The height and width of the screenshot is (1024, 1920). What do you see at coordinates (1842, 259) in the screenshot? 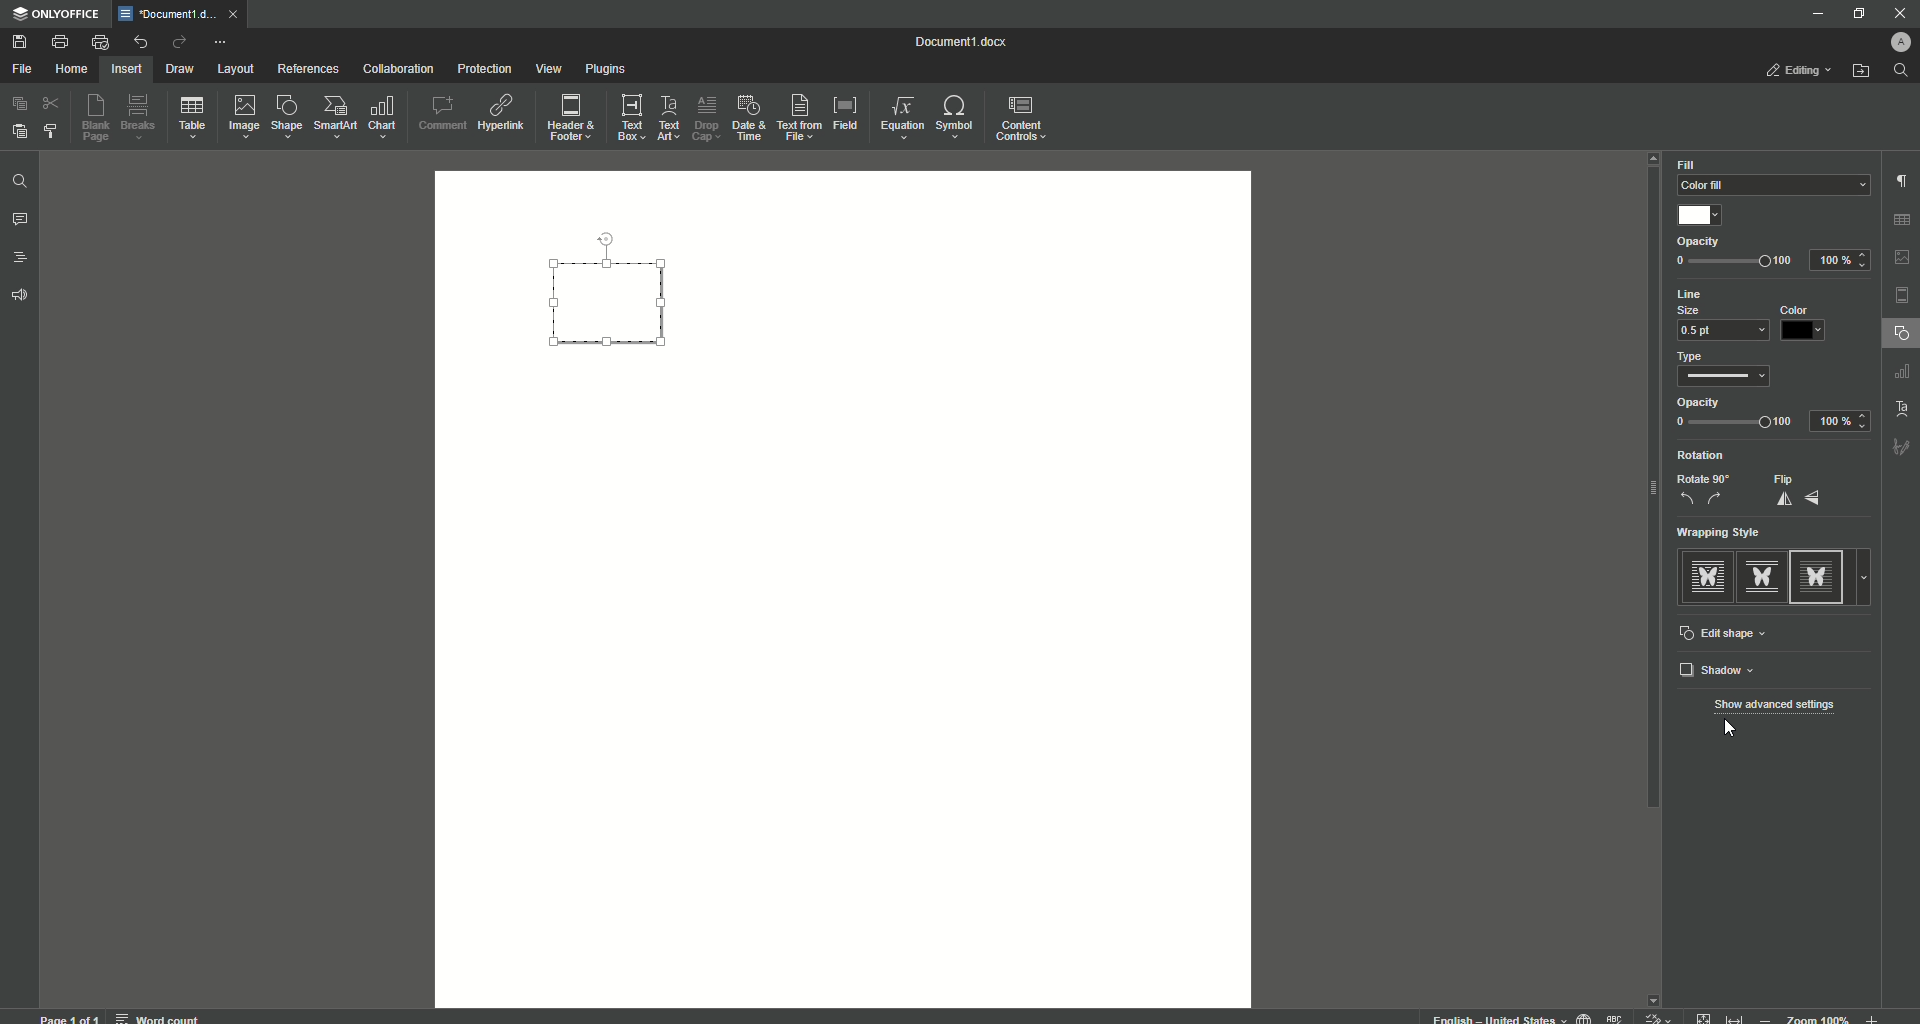
I see `100%` at bounding box center [1842, 259].